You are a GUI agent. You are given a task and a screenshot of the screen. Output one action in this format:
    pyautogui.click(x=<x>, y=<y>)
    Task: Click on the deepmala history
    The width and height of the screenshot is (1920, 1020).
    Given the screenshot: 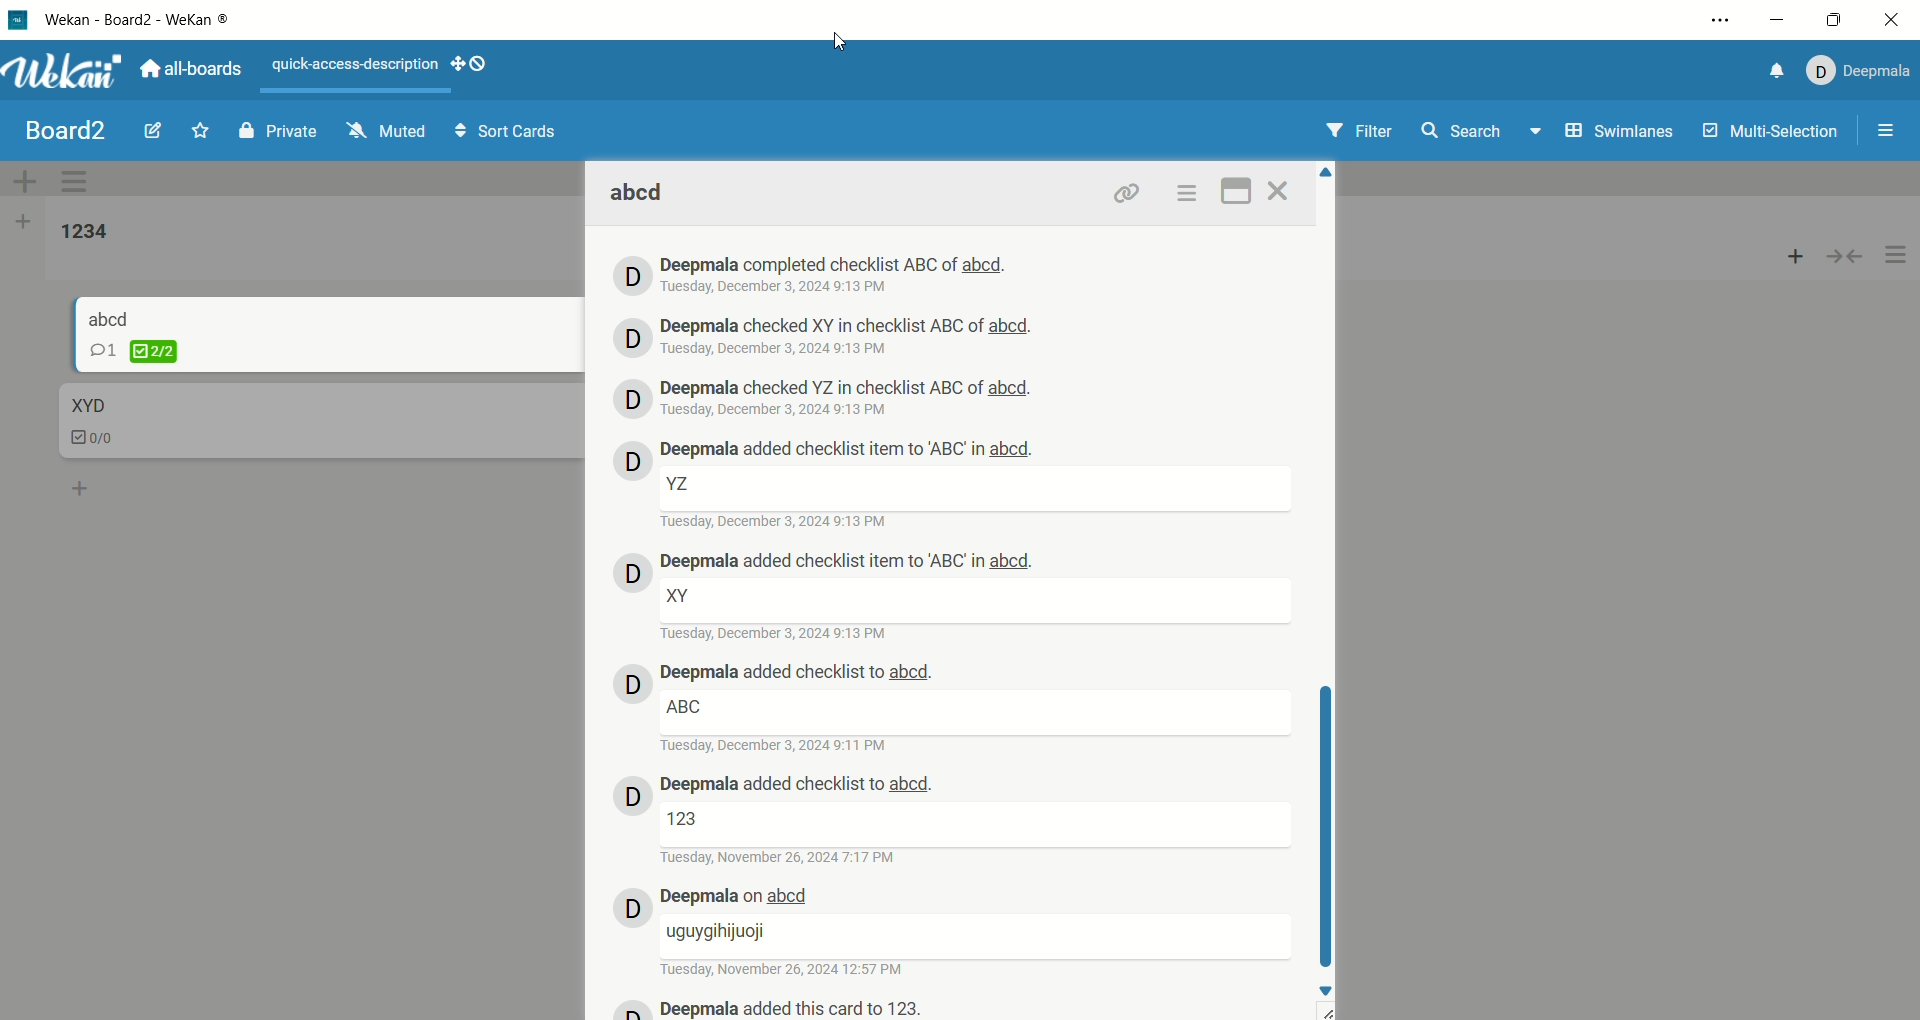 What is the action you would take?
    pyautogui.click(x=849, y=388)
    